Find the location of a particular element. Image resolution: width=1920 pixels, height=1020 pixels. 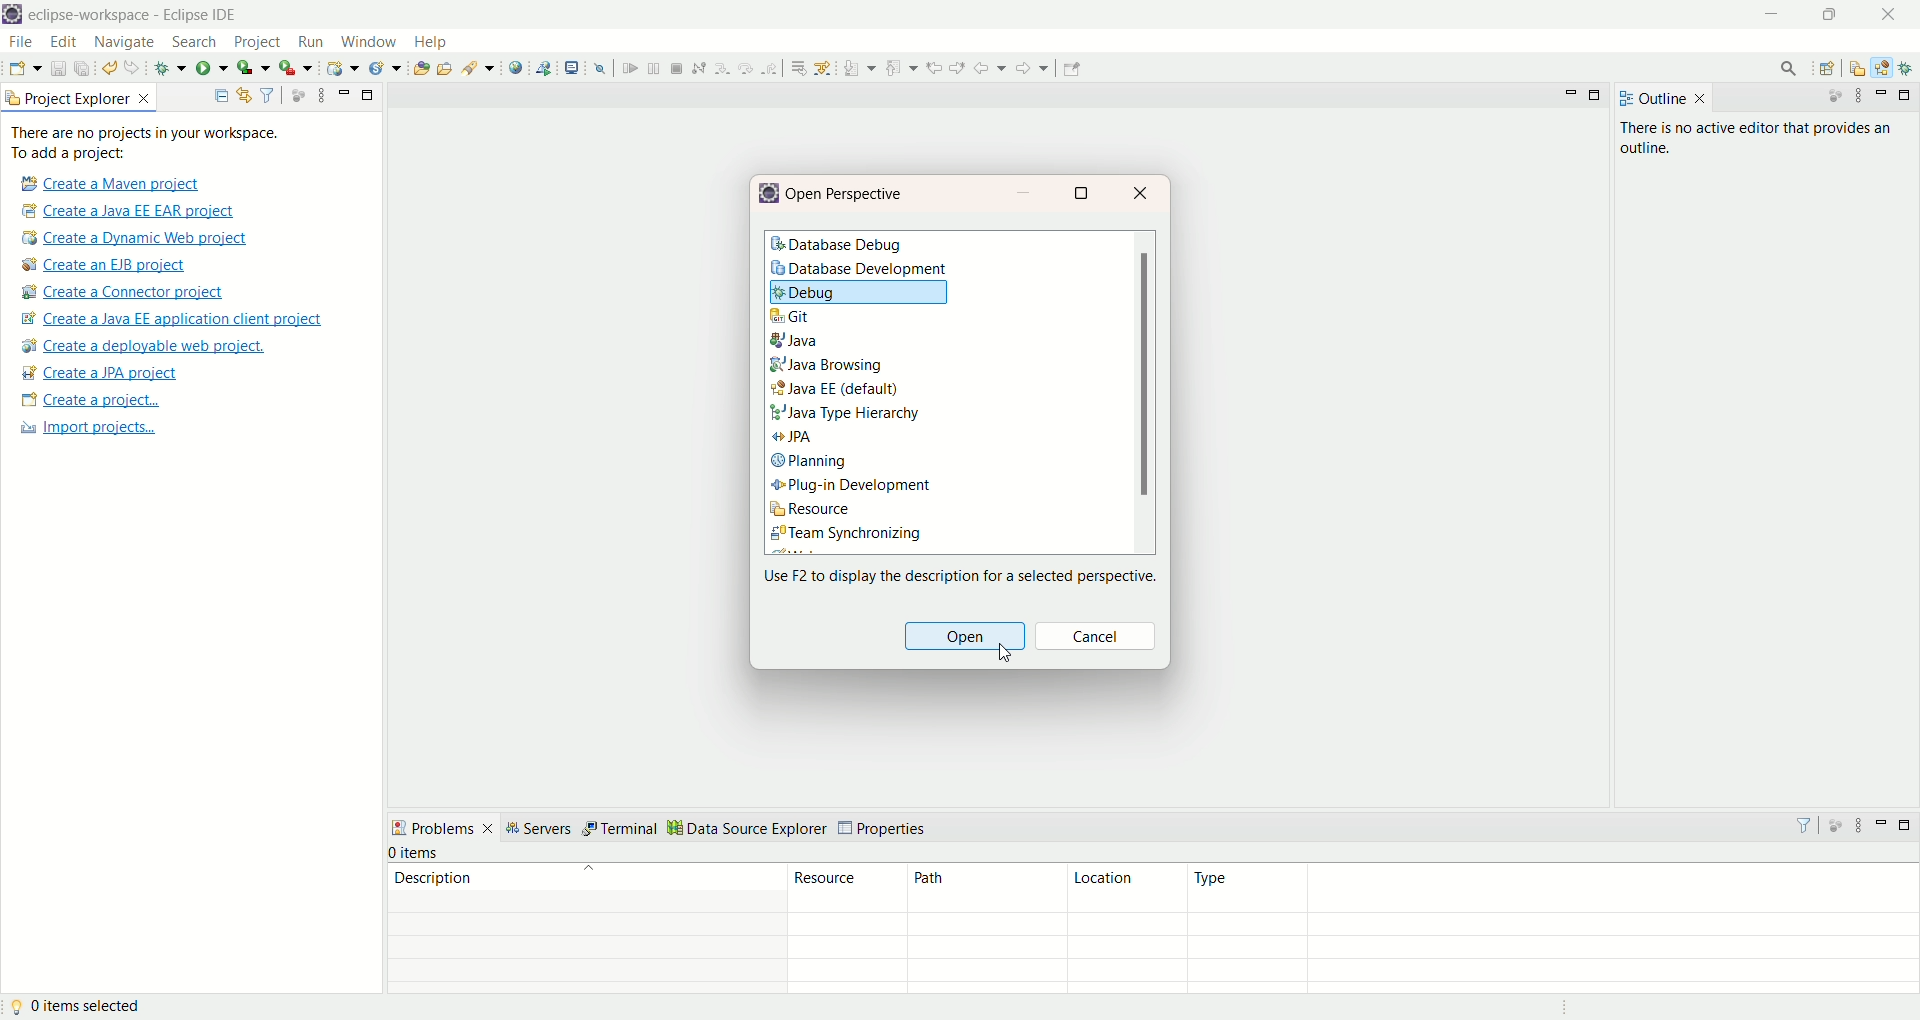

edit is located at coordinates (61, 43).